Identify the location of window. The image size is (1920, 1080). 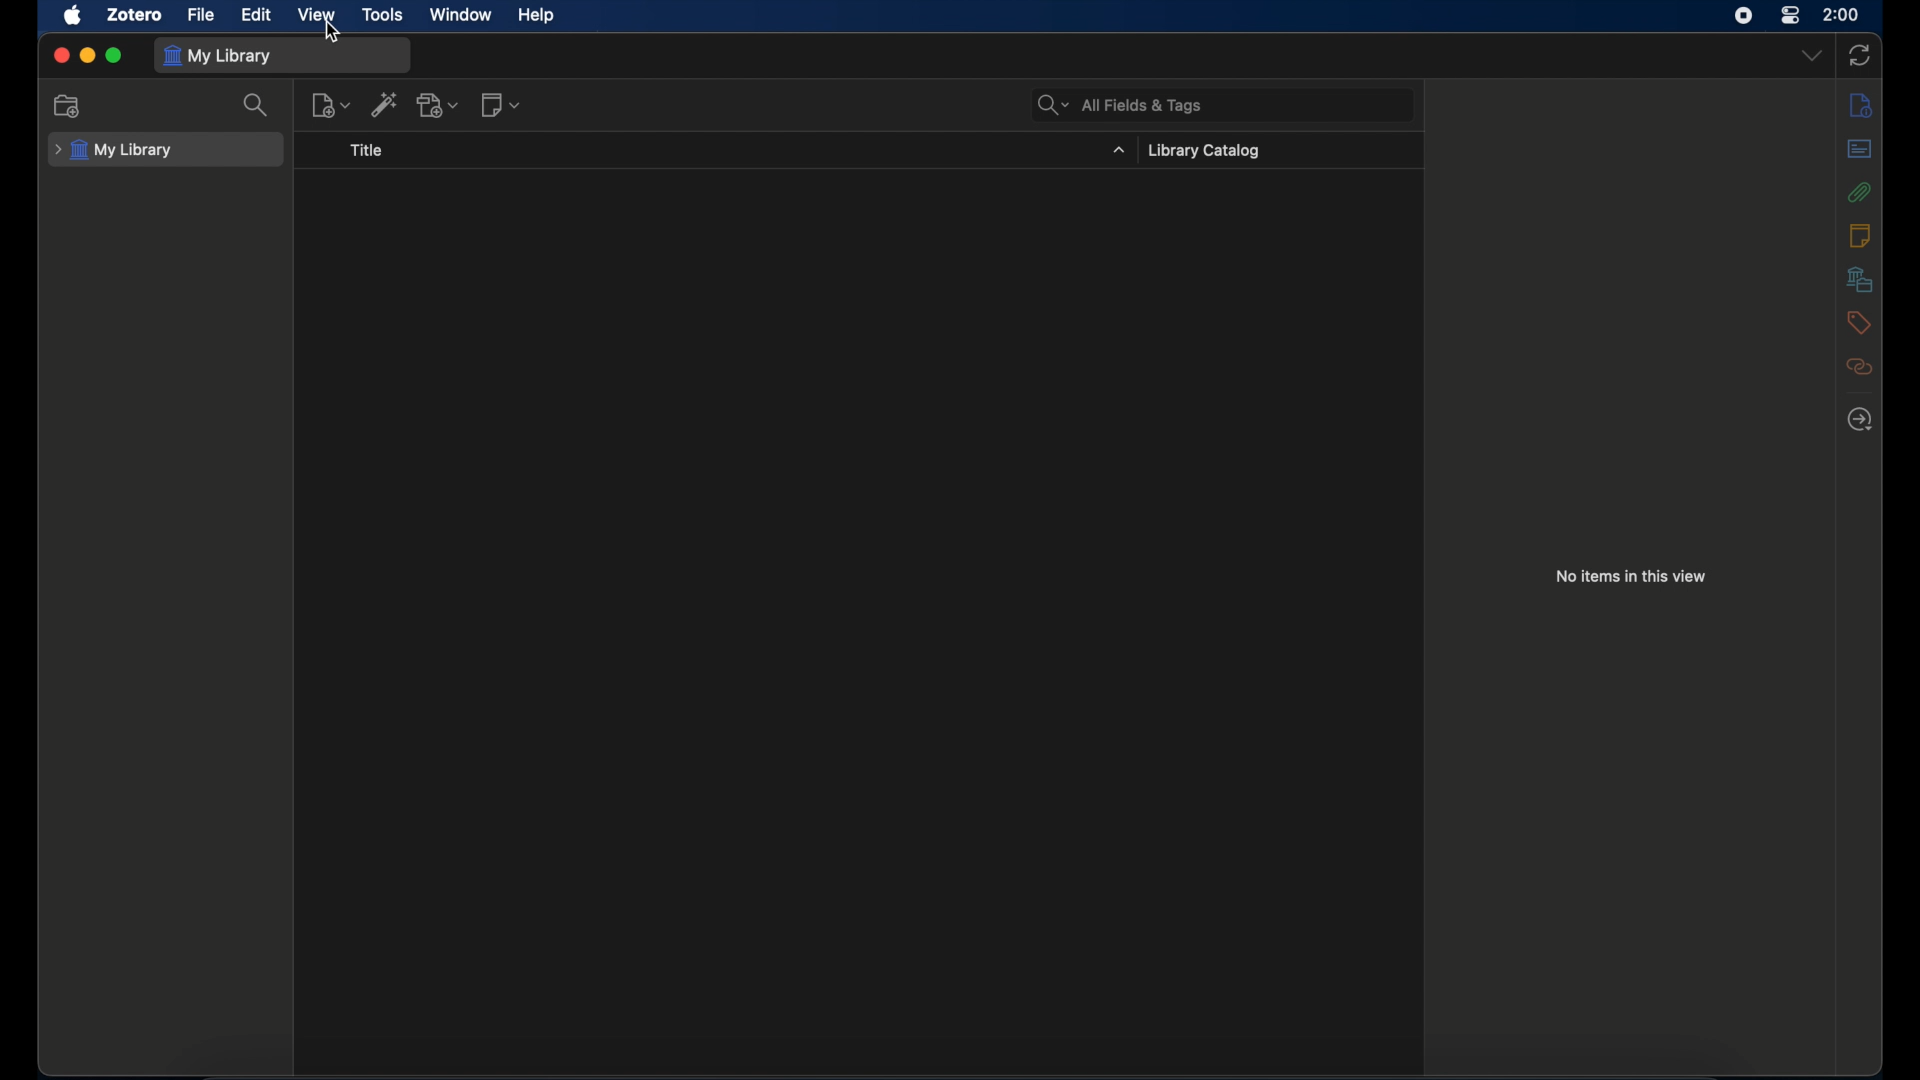
(461, 16).